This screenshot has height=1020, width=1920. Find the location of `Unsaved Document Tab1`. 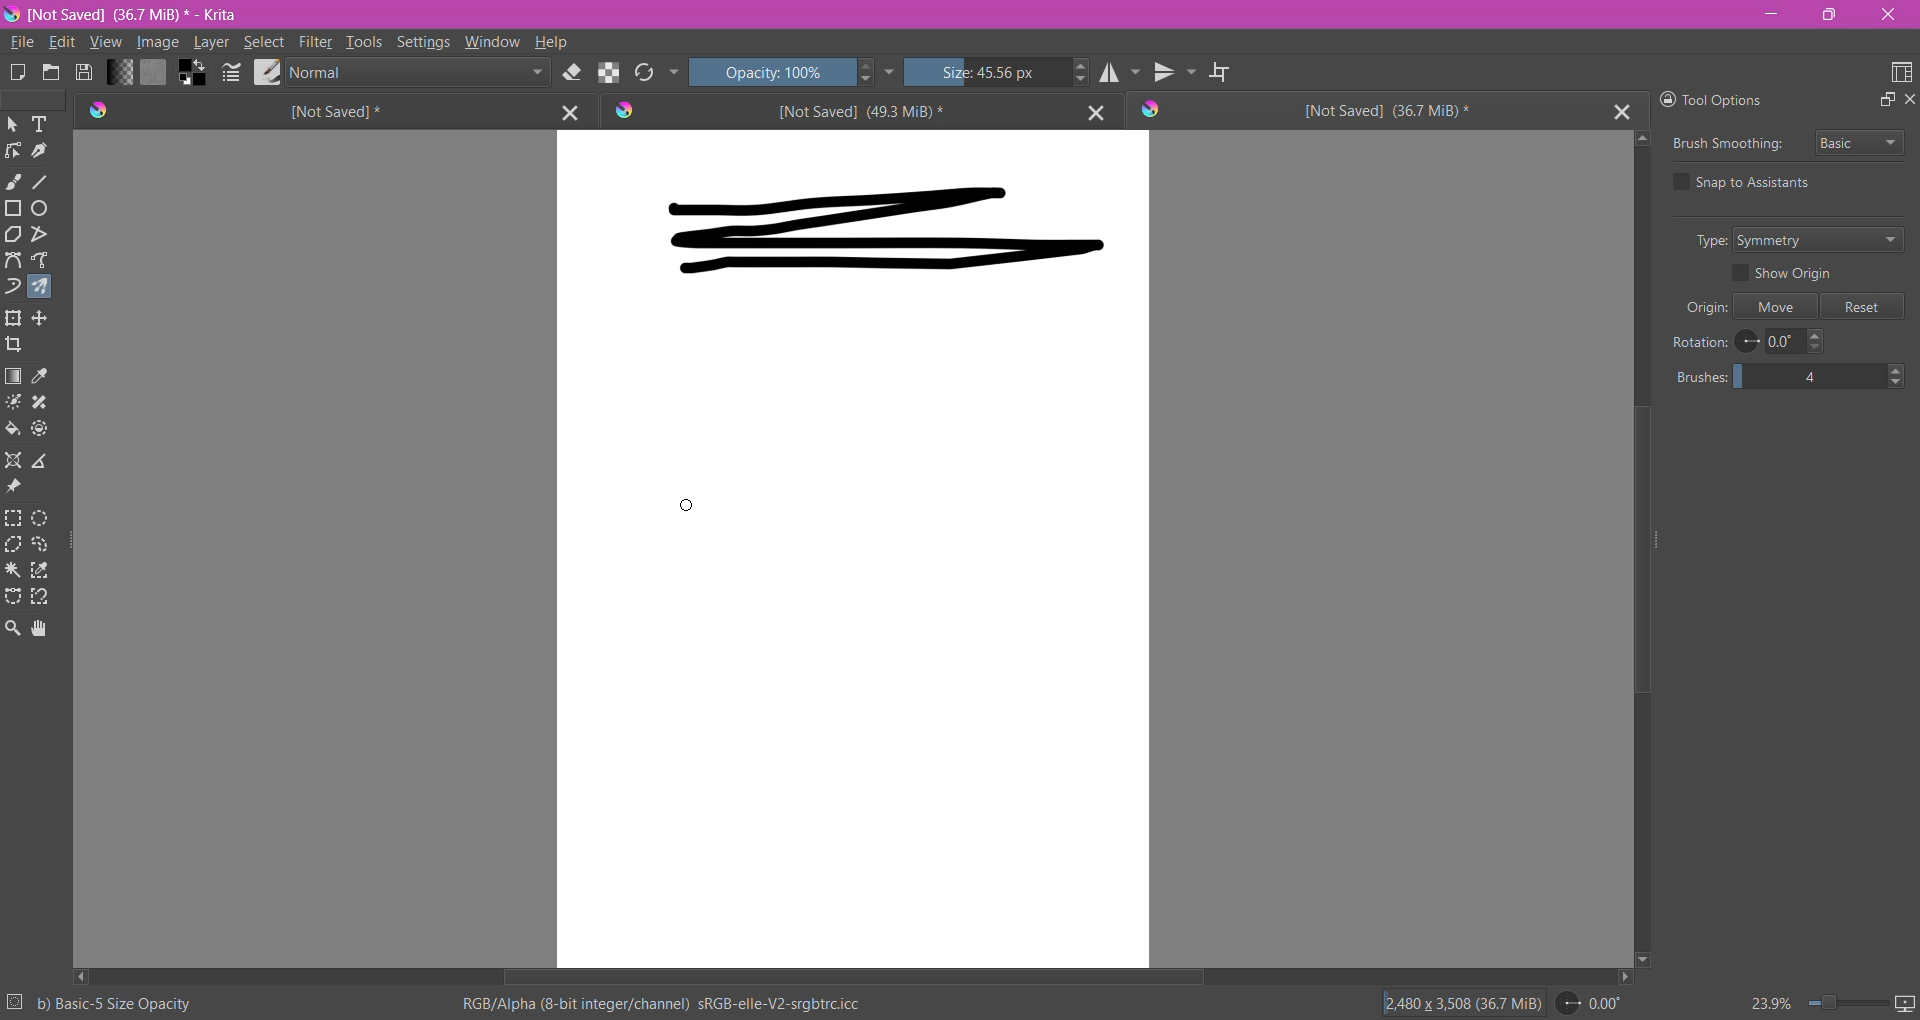

Unsaved Document Tab1 is located at coordinates (300, 111).